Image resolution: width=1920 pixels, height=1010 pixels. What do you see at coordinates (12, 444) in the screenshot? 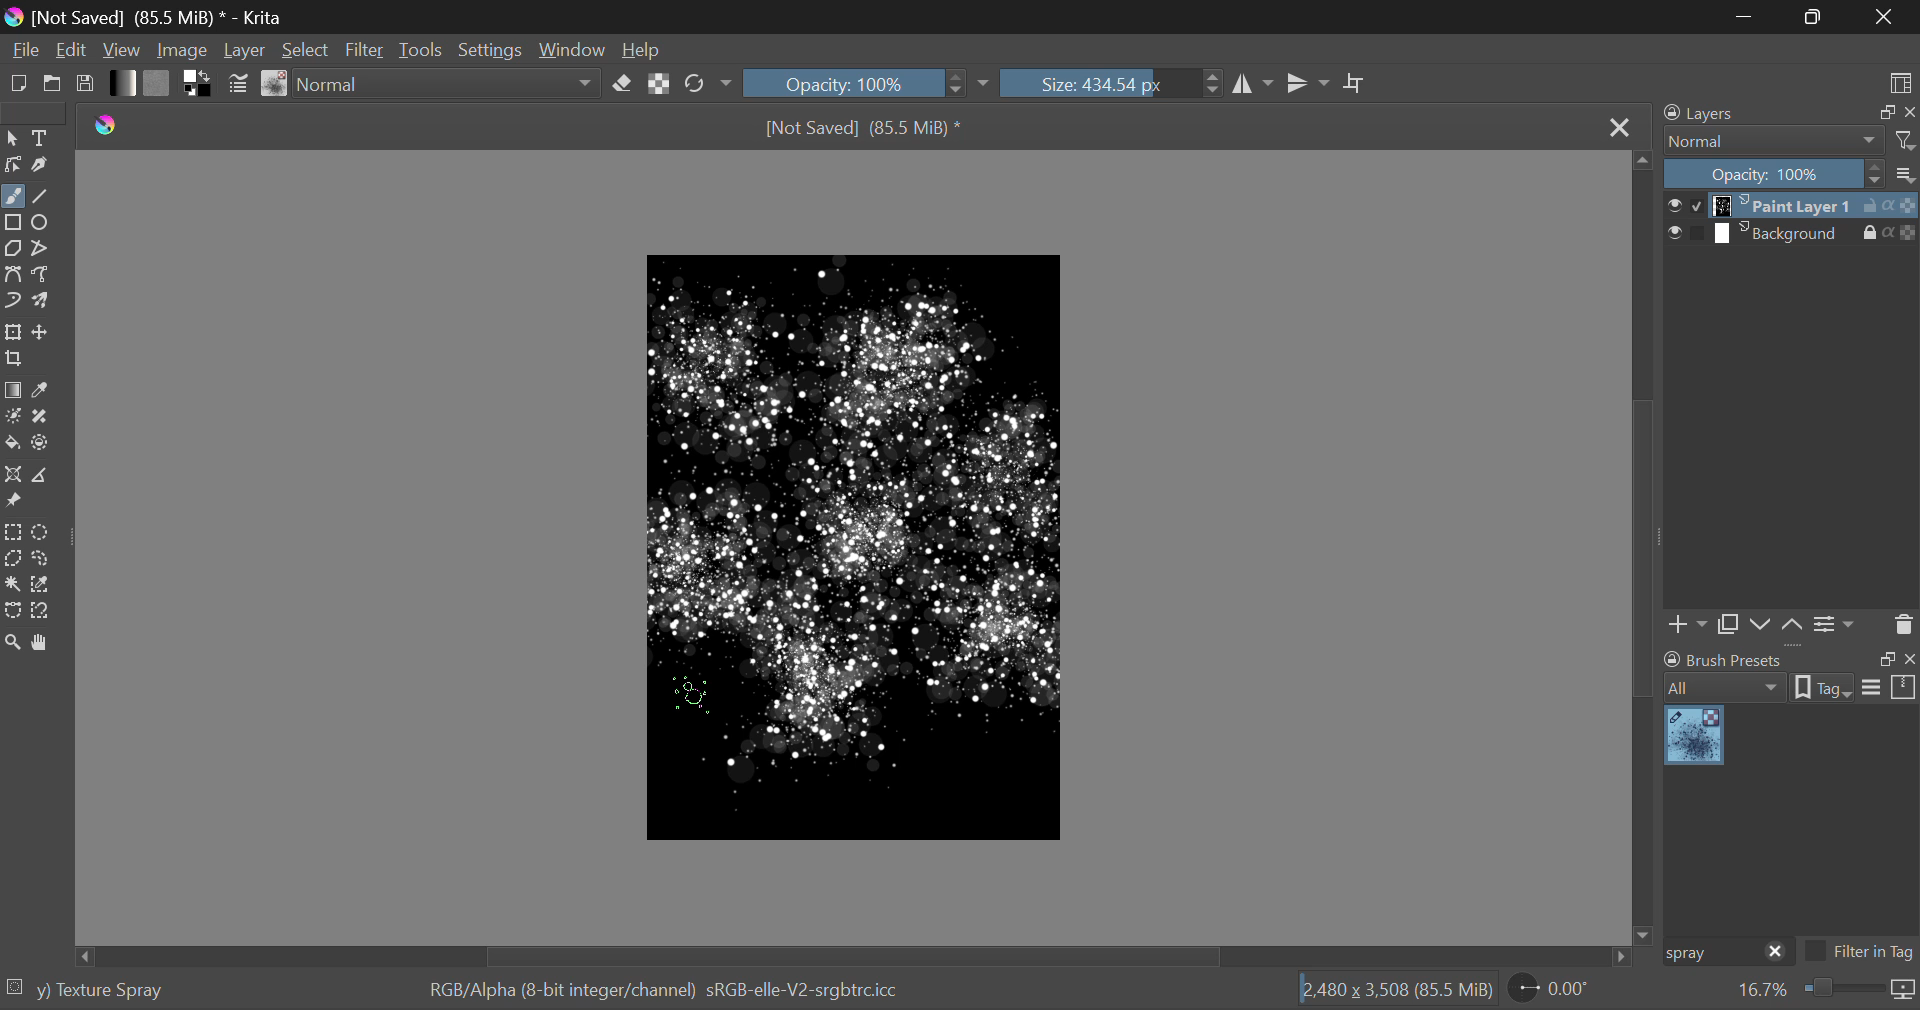
I see `Fill` at bounding box center [12, 444].